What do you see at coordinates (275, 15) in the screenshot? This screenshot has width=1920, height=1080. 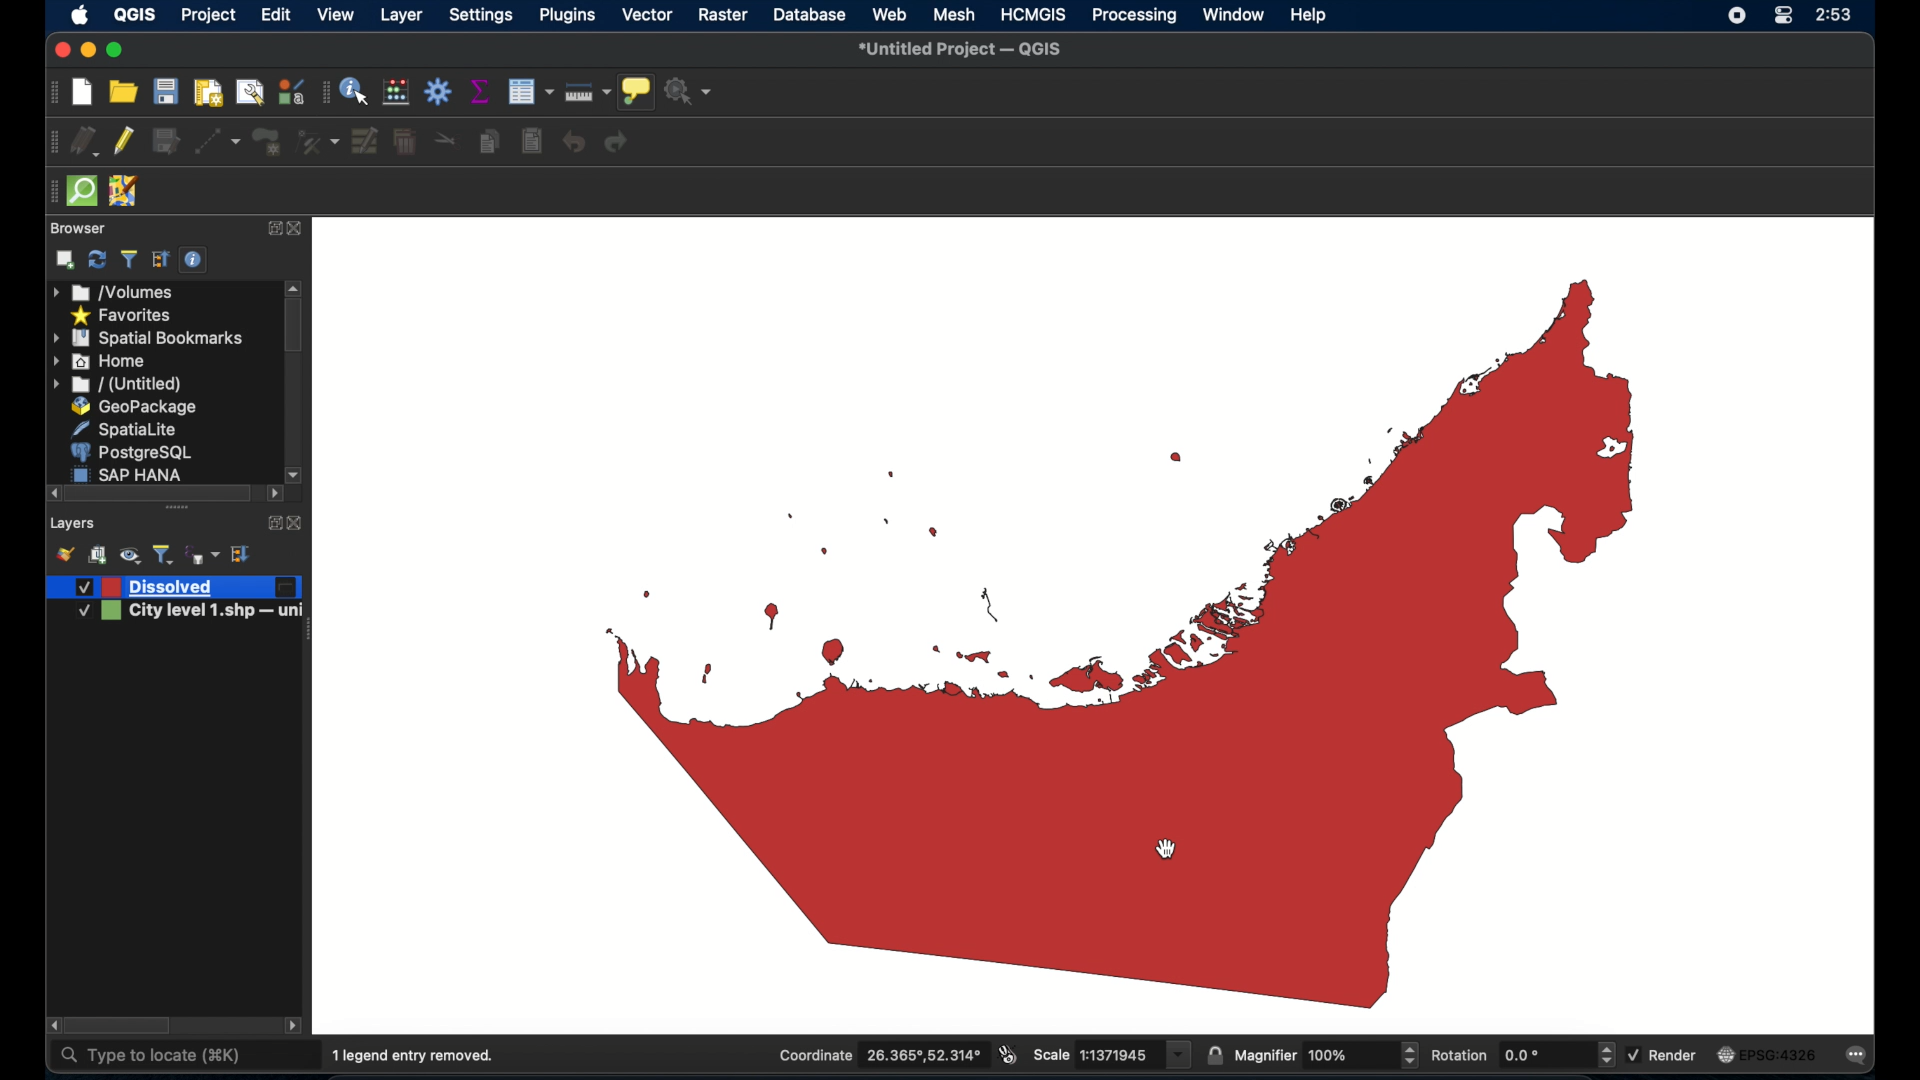 I see `edit` at bounding box center [275, 15].